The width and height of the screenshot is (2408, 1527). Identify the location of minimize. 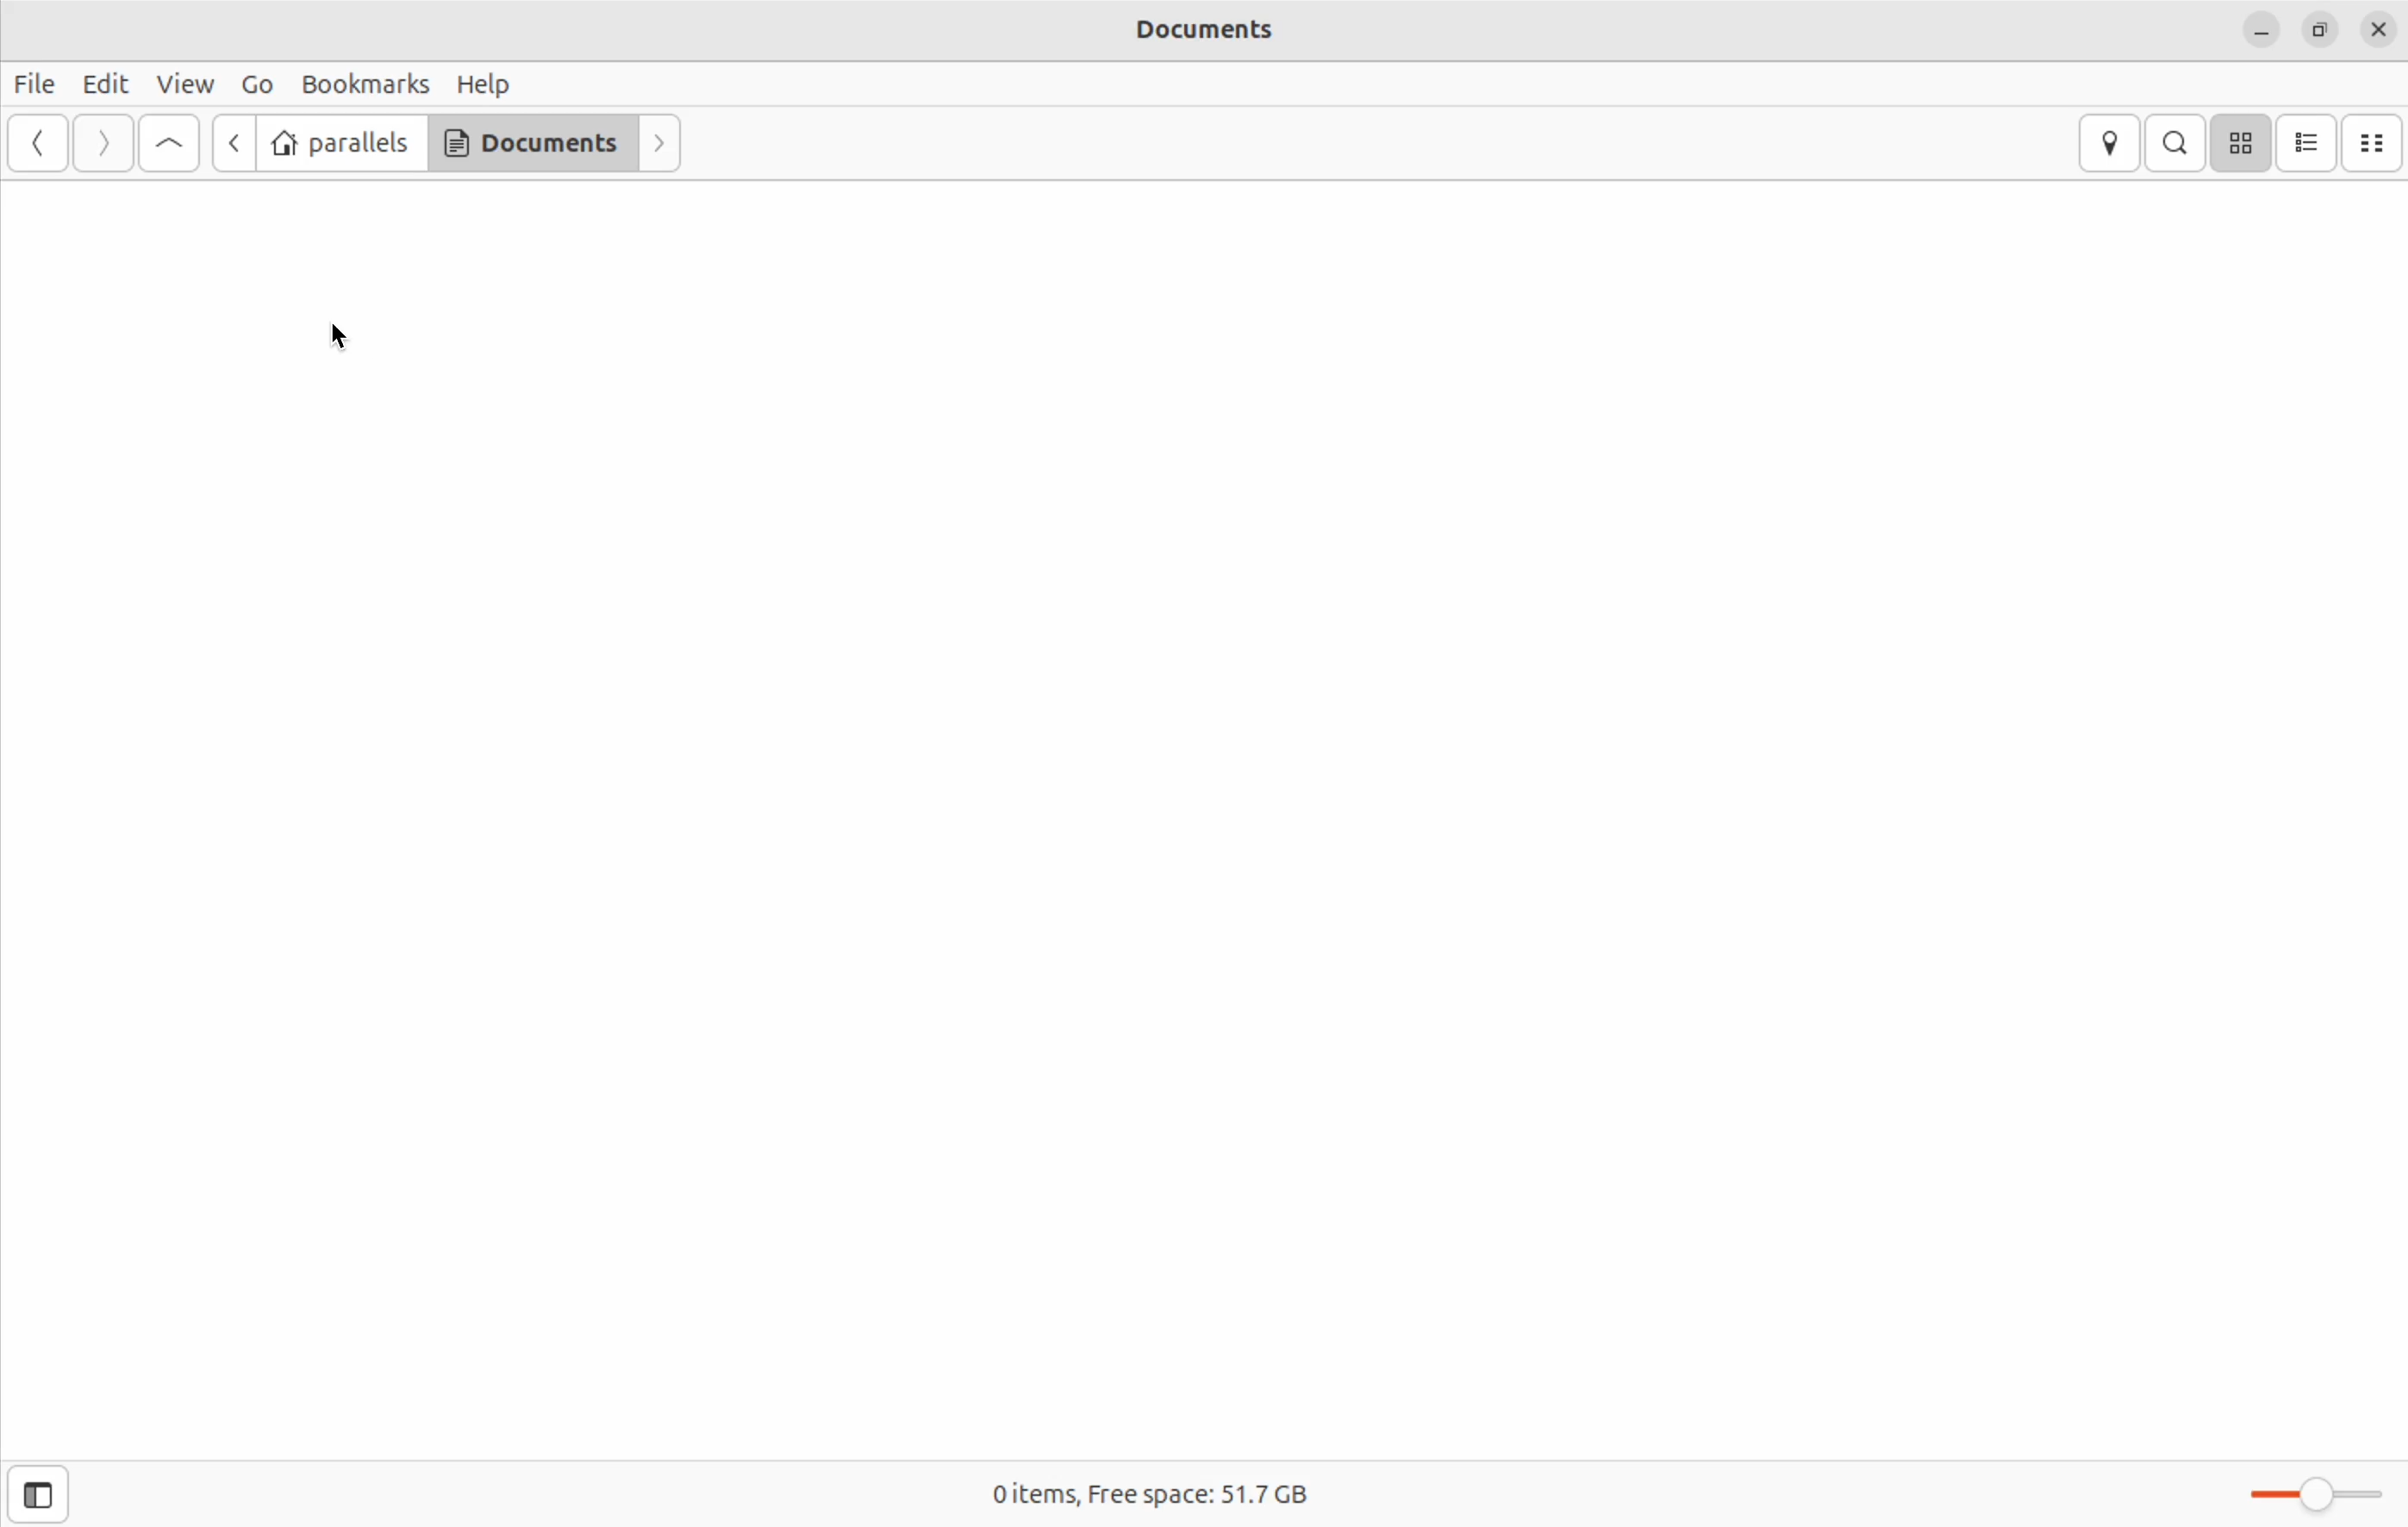
(2260, 28).